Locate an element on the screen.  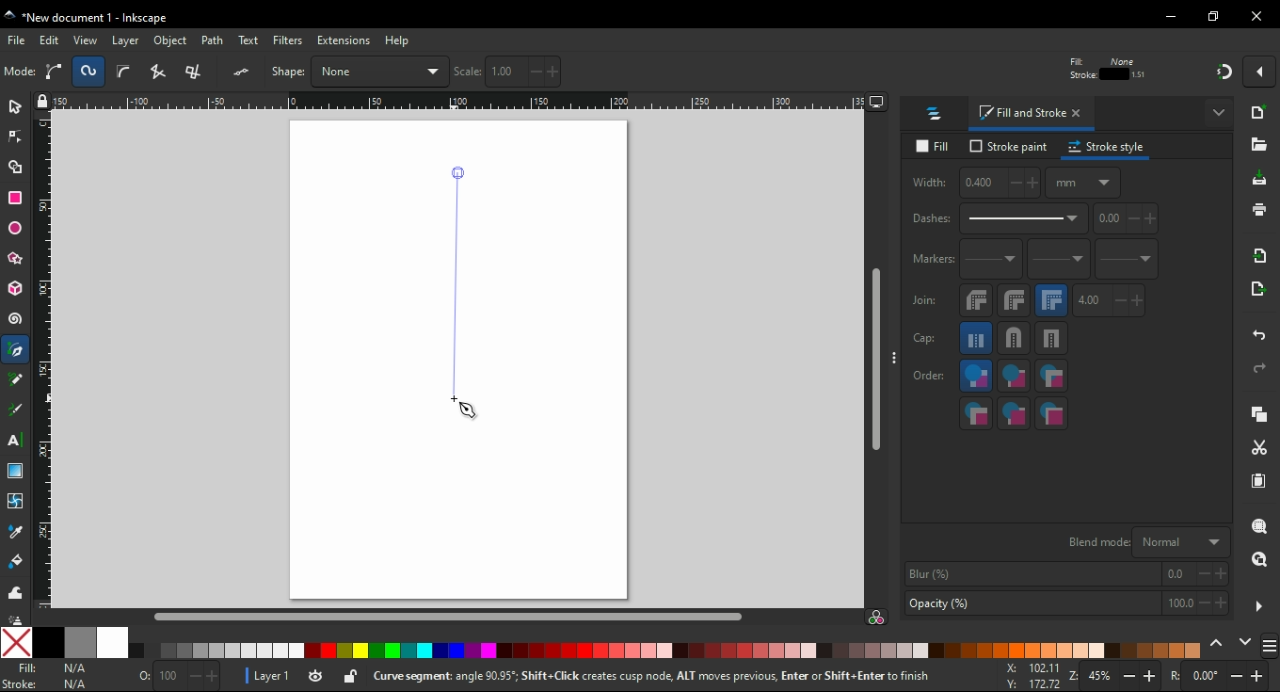
spiral tool is located at coordinates (17, 319).